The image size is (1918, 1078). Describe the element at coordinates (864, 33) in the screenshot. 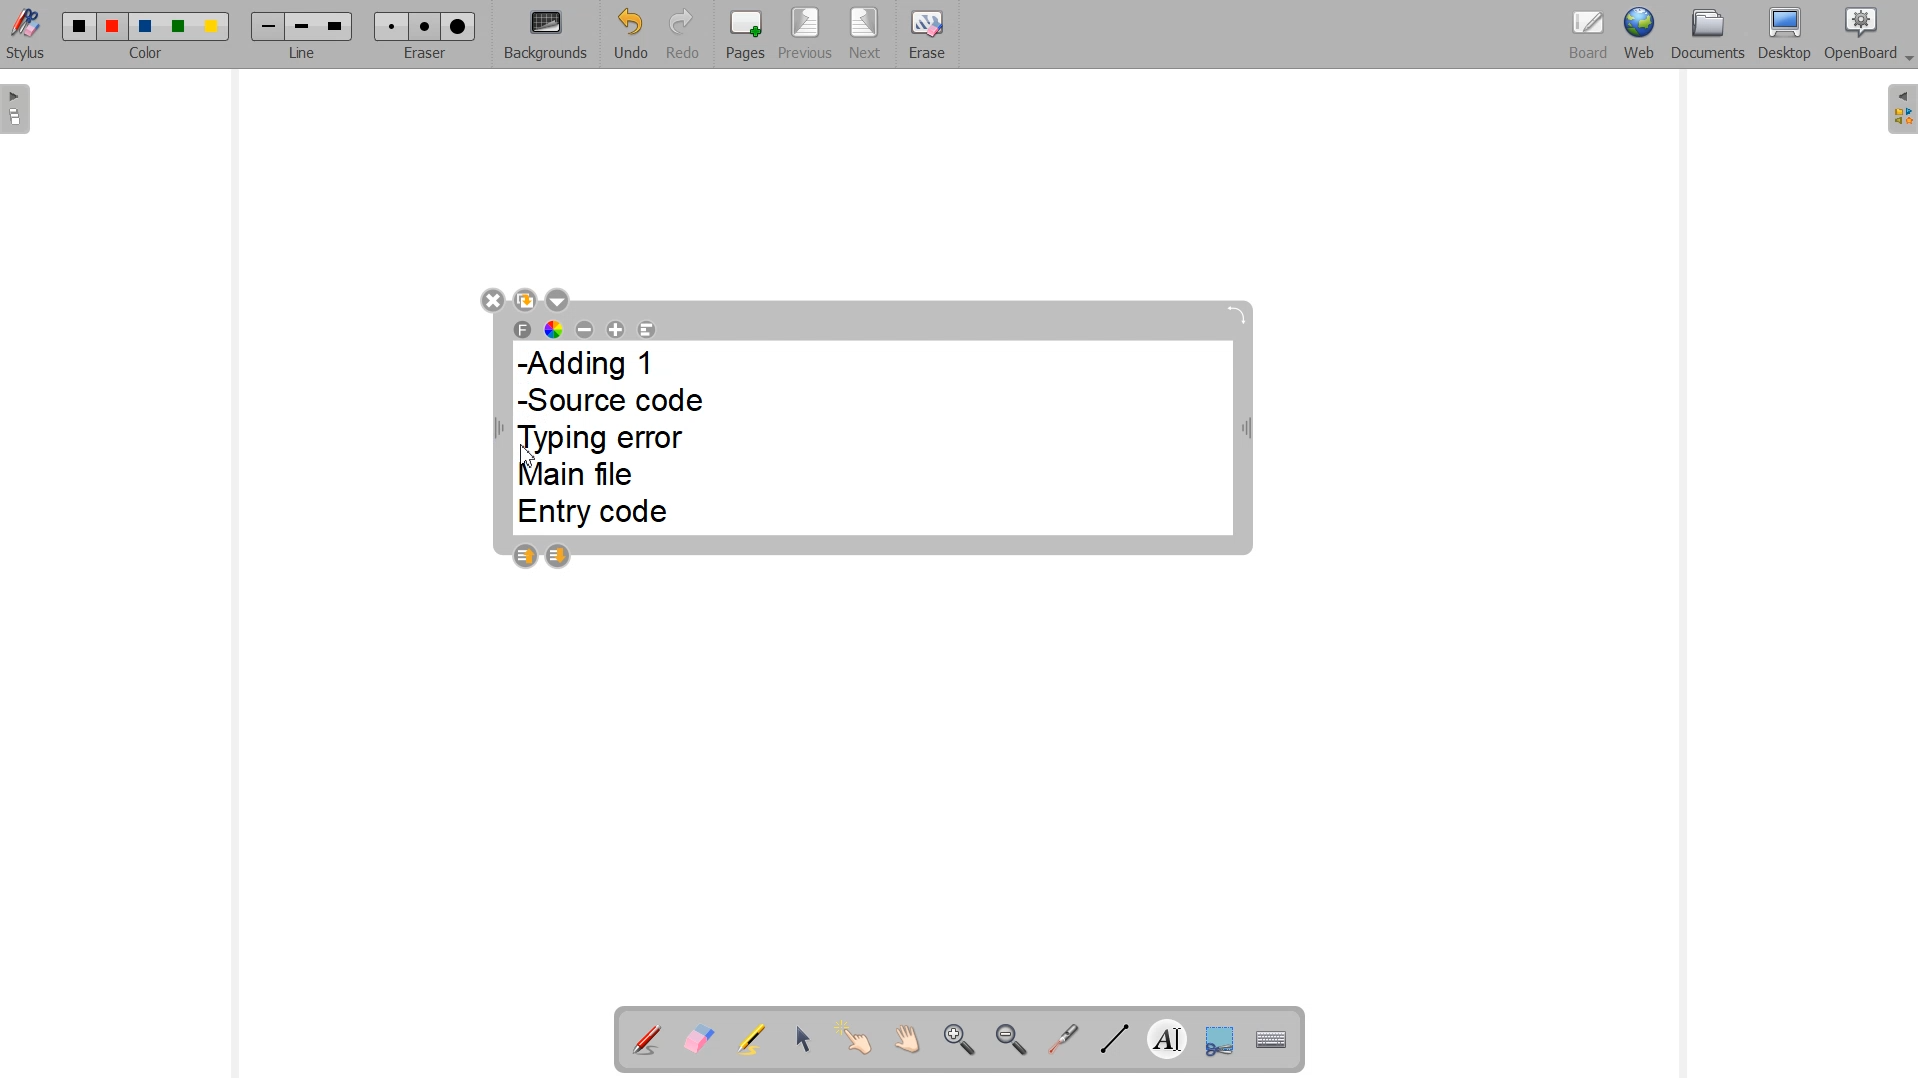

I see `Next` at that location.